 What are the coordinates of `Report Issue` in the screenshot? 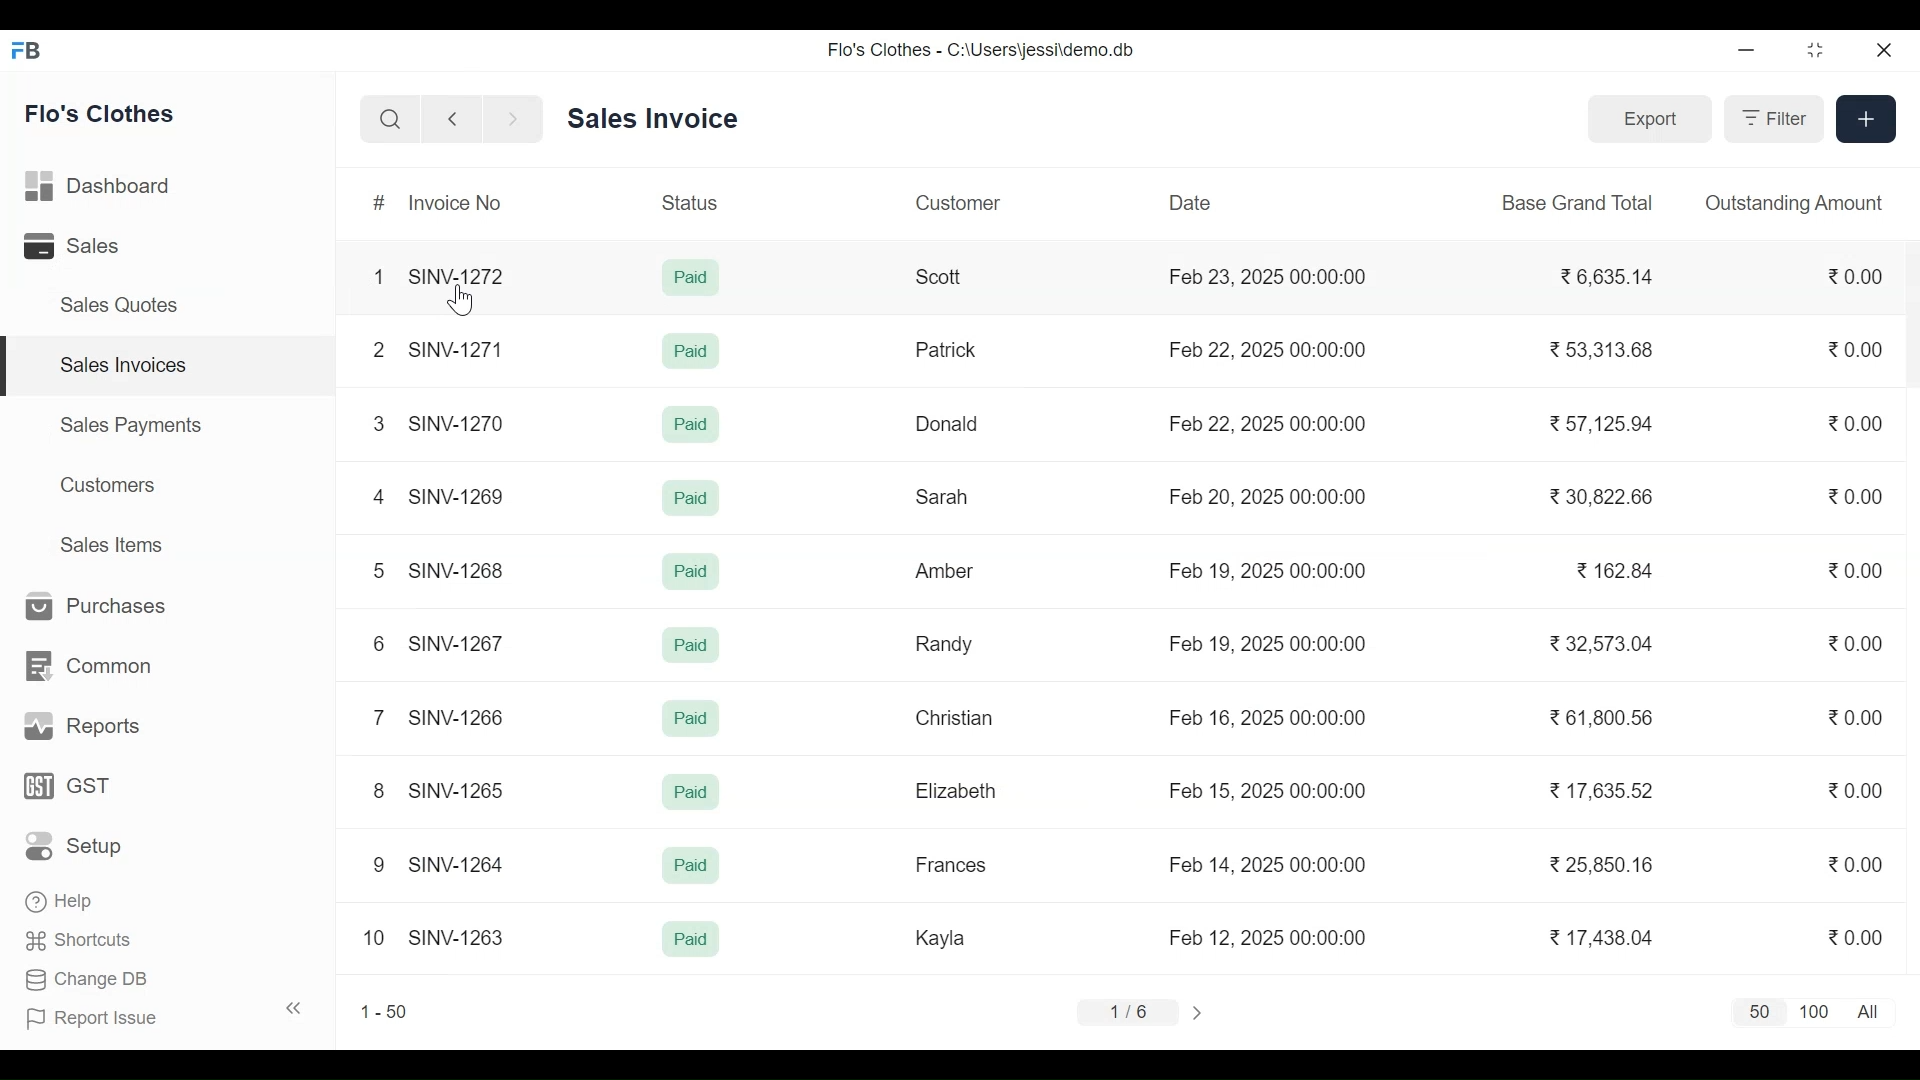 It's located at (158, 1017).